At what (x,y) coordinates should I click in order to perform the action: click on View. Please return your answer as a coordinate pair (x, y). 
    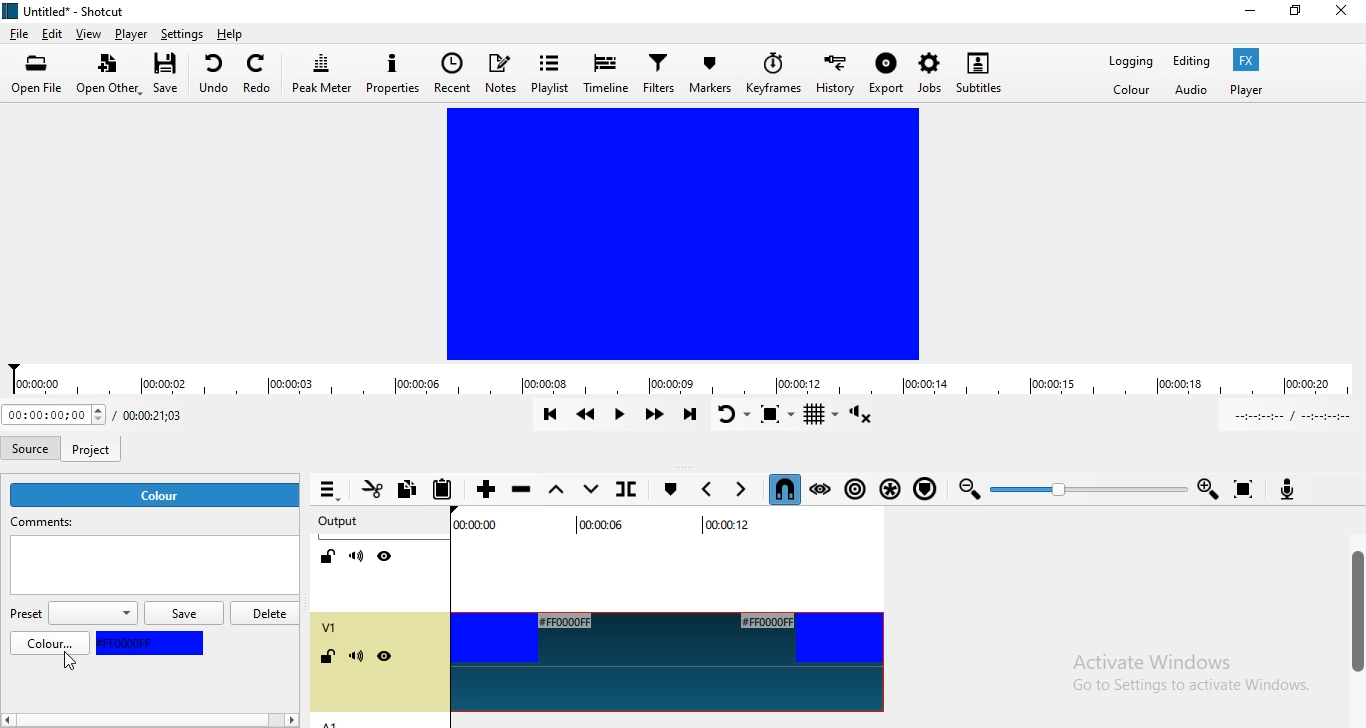
    Looking at the image, I should click on (89, 33).